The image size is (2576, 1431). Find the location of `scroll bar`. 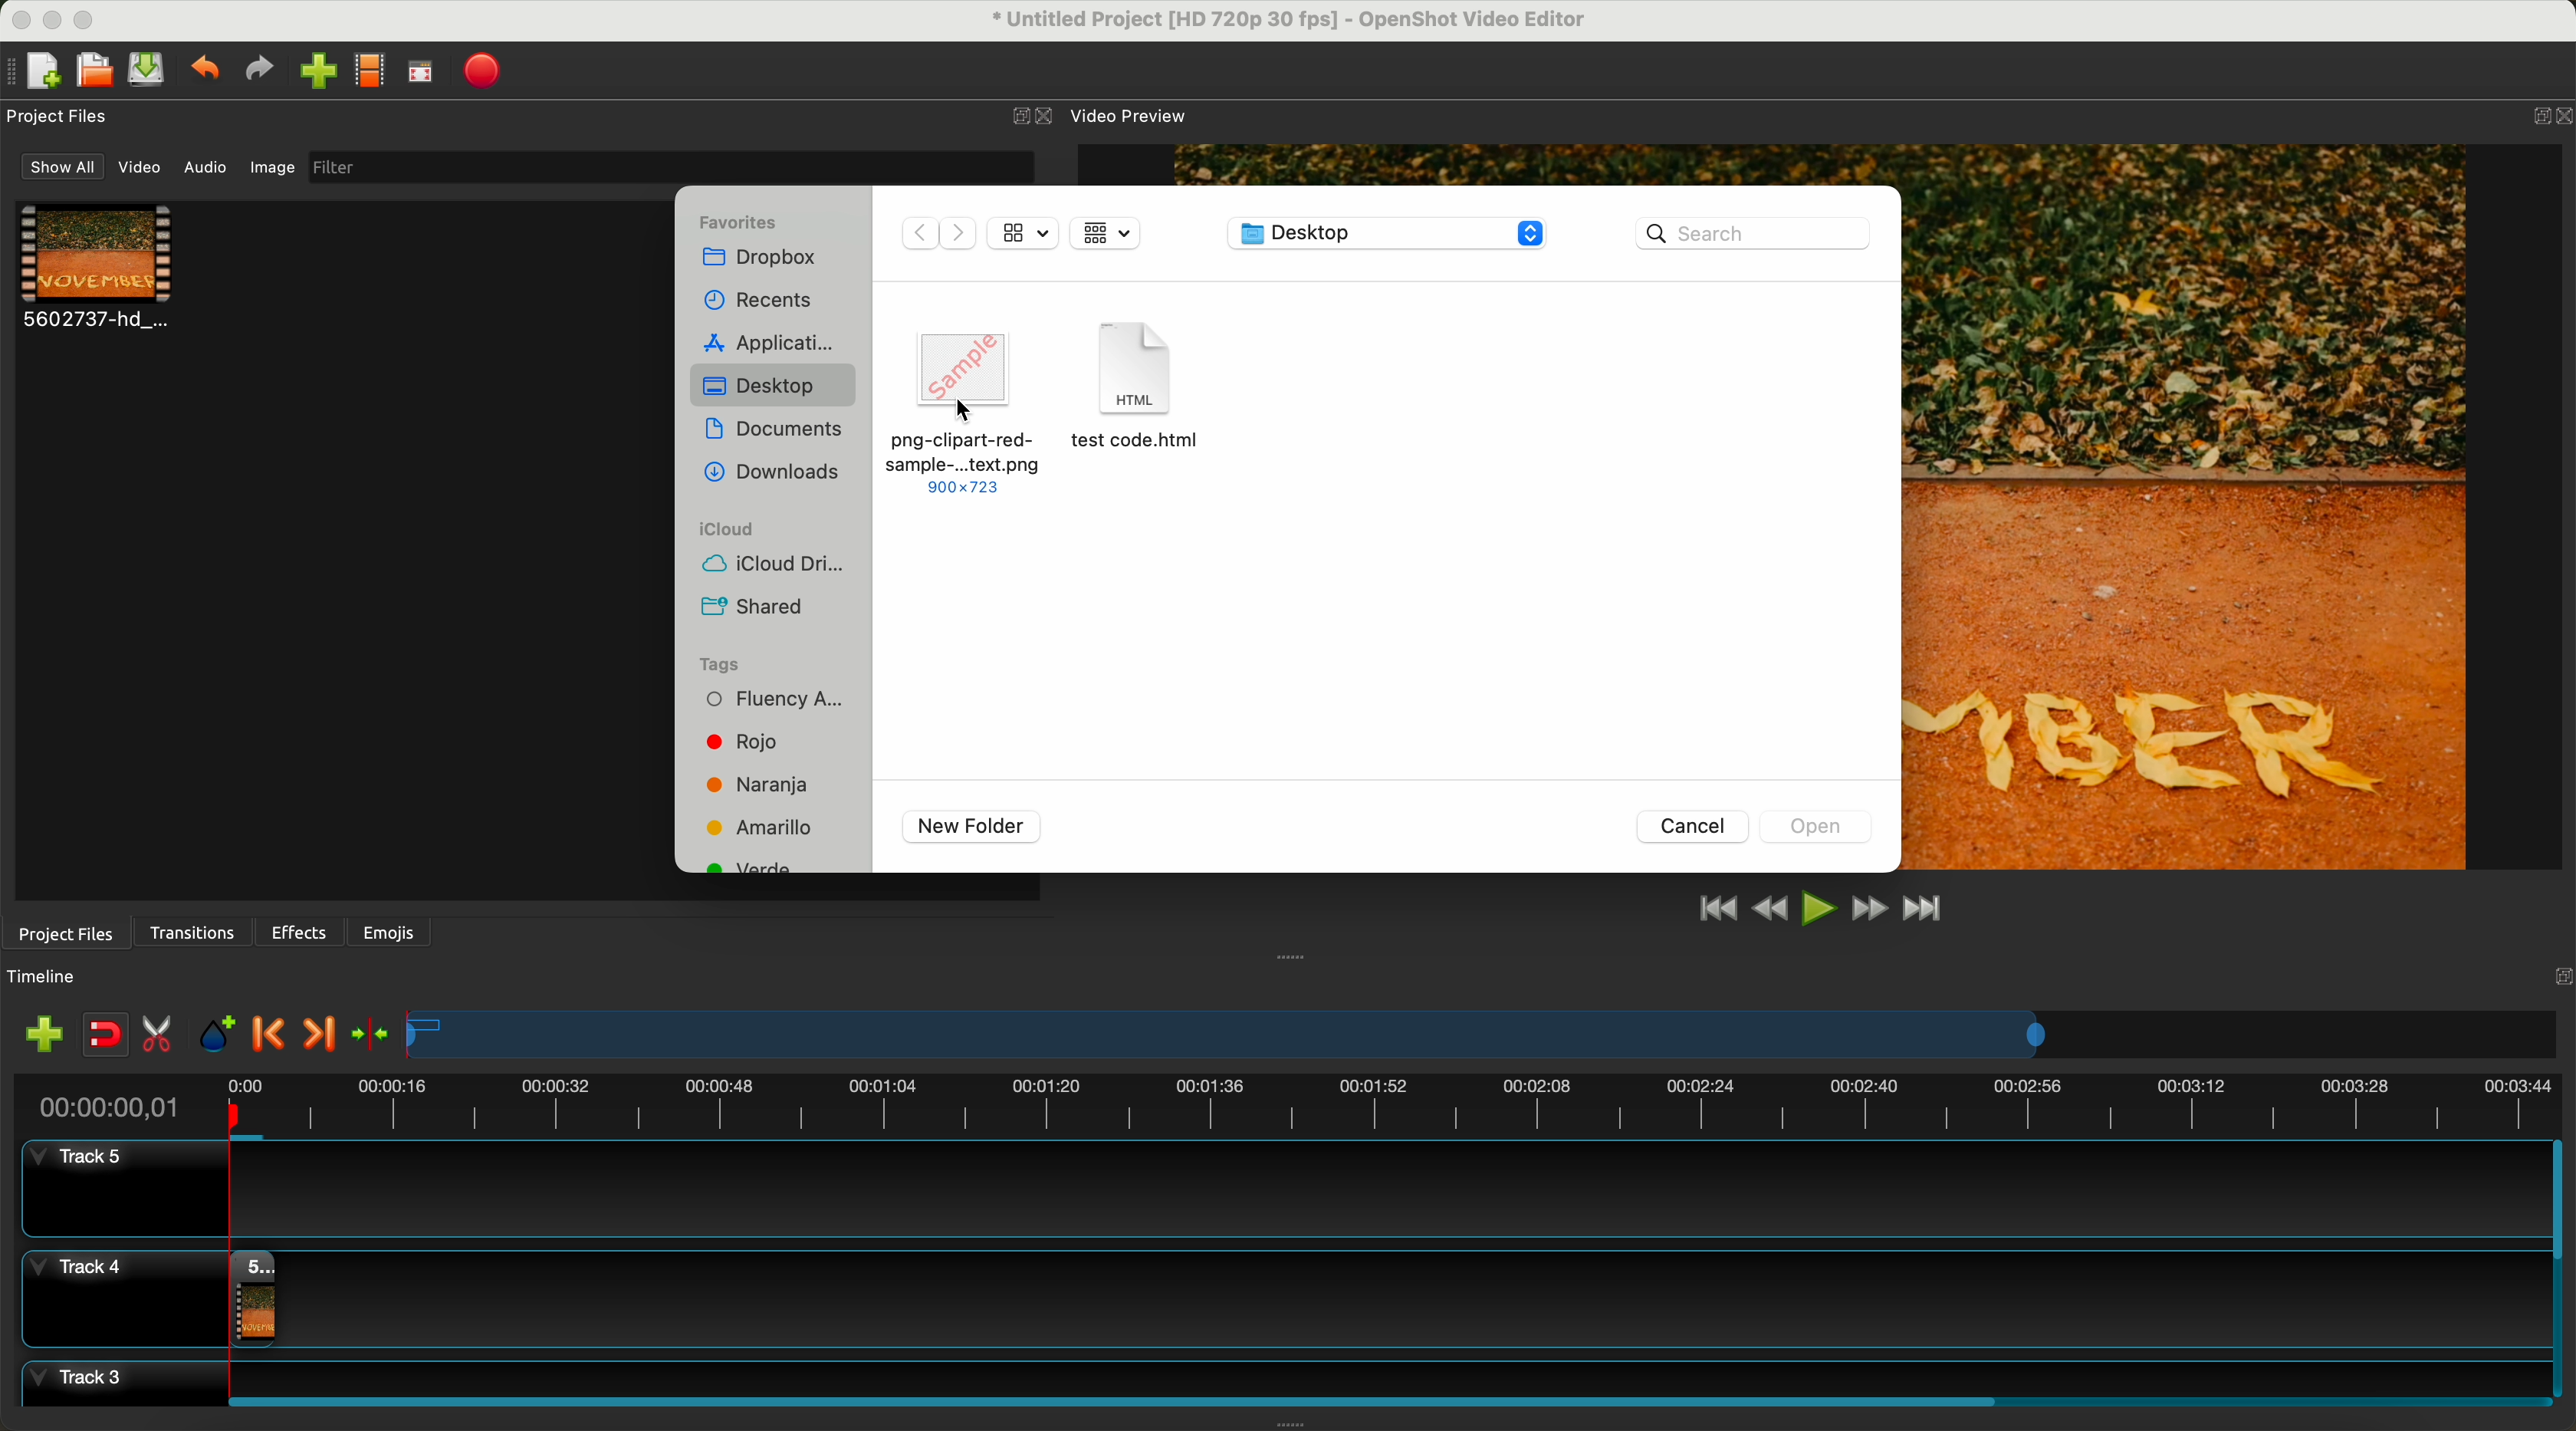

scroll bar is located at coordinates (2560, 1269).